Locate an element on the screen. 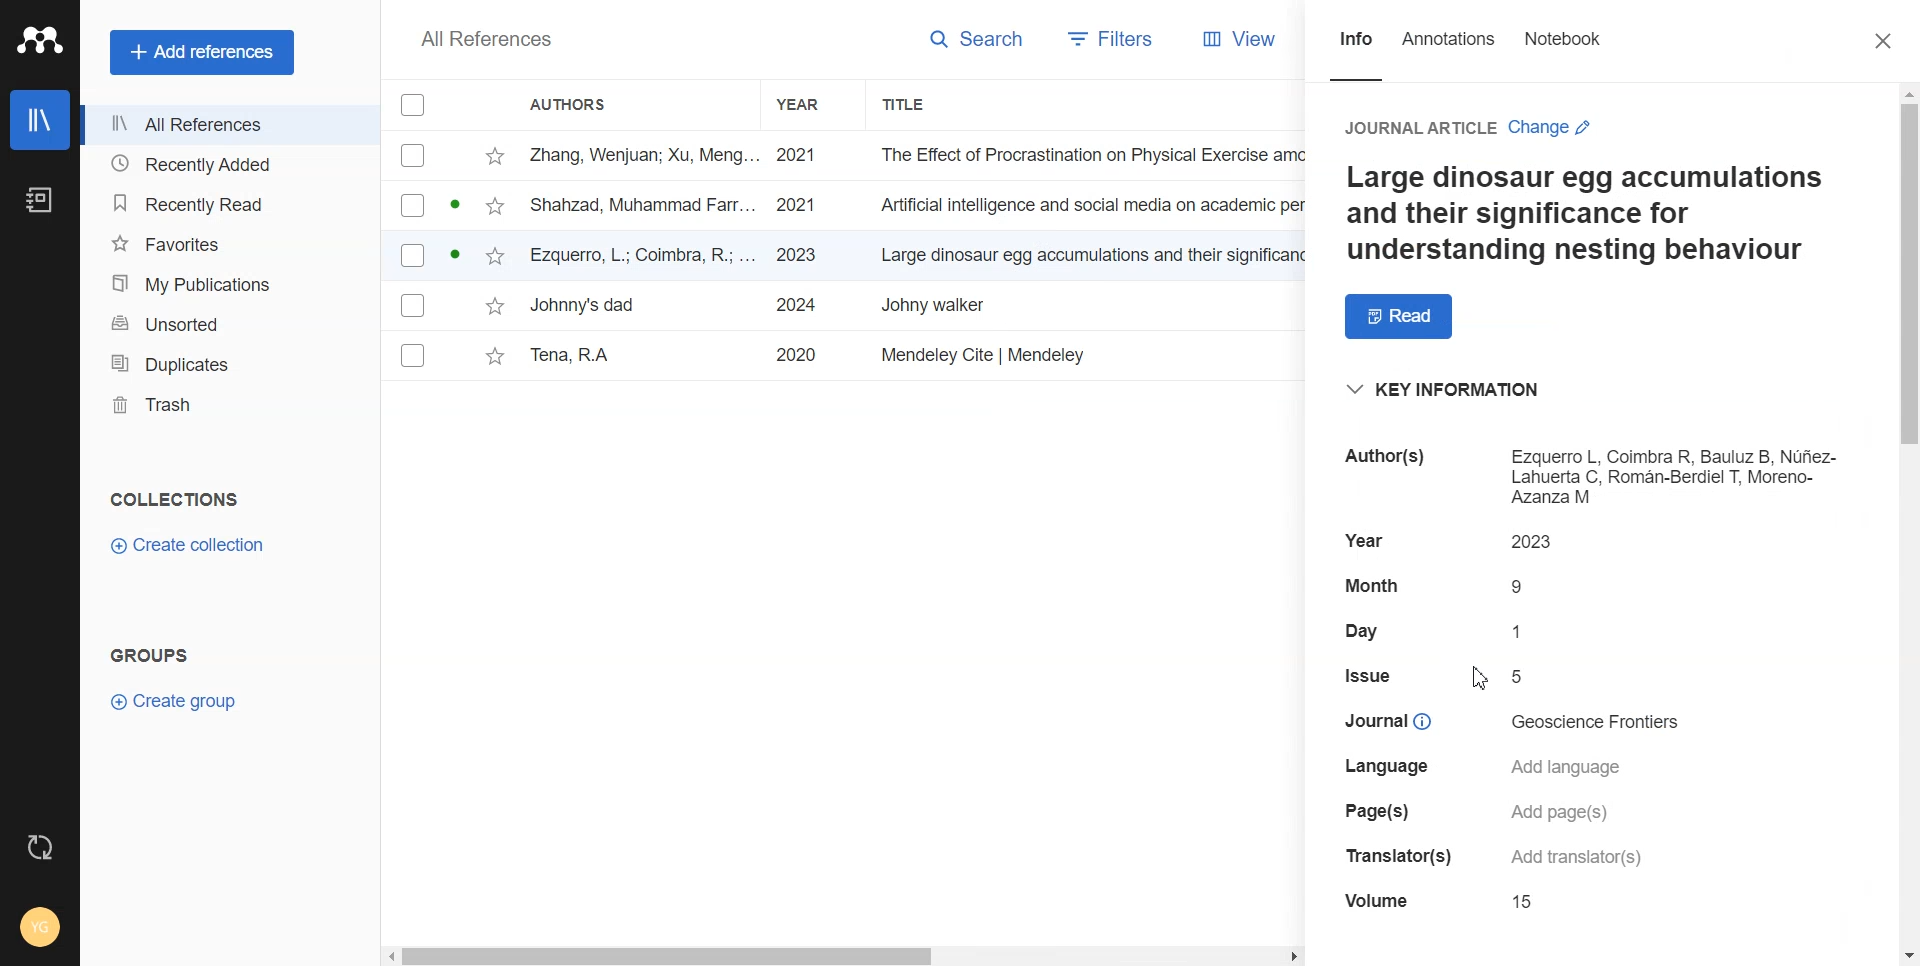 This screenshot has height=966, width=1920. Key information is located at coordinates (1446, 391).